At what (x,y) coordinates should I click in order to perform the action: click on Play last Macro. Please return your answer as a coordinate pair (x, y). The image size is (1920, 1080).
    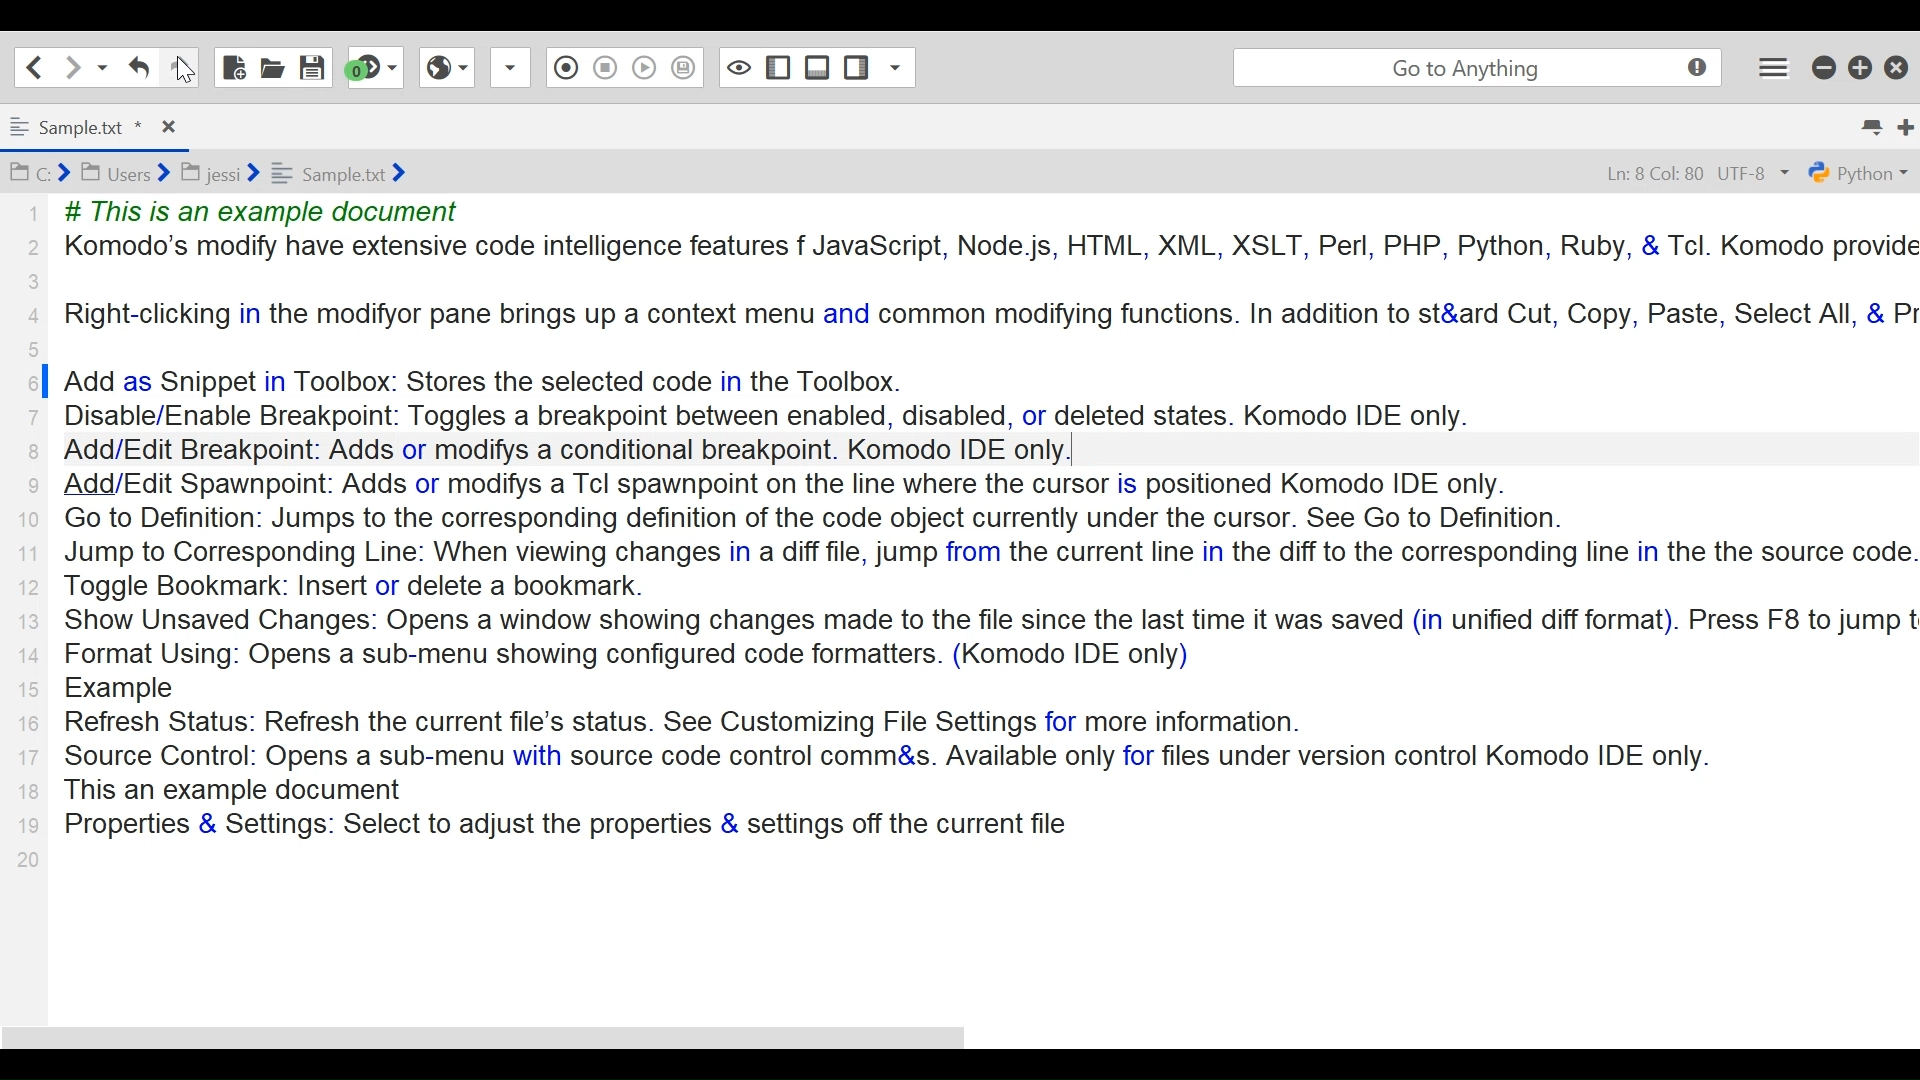
    Looking at the image, I should click on (645, 67).